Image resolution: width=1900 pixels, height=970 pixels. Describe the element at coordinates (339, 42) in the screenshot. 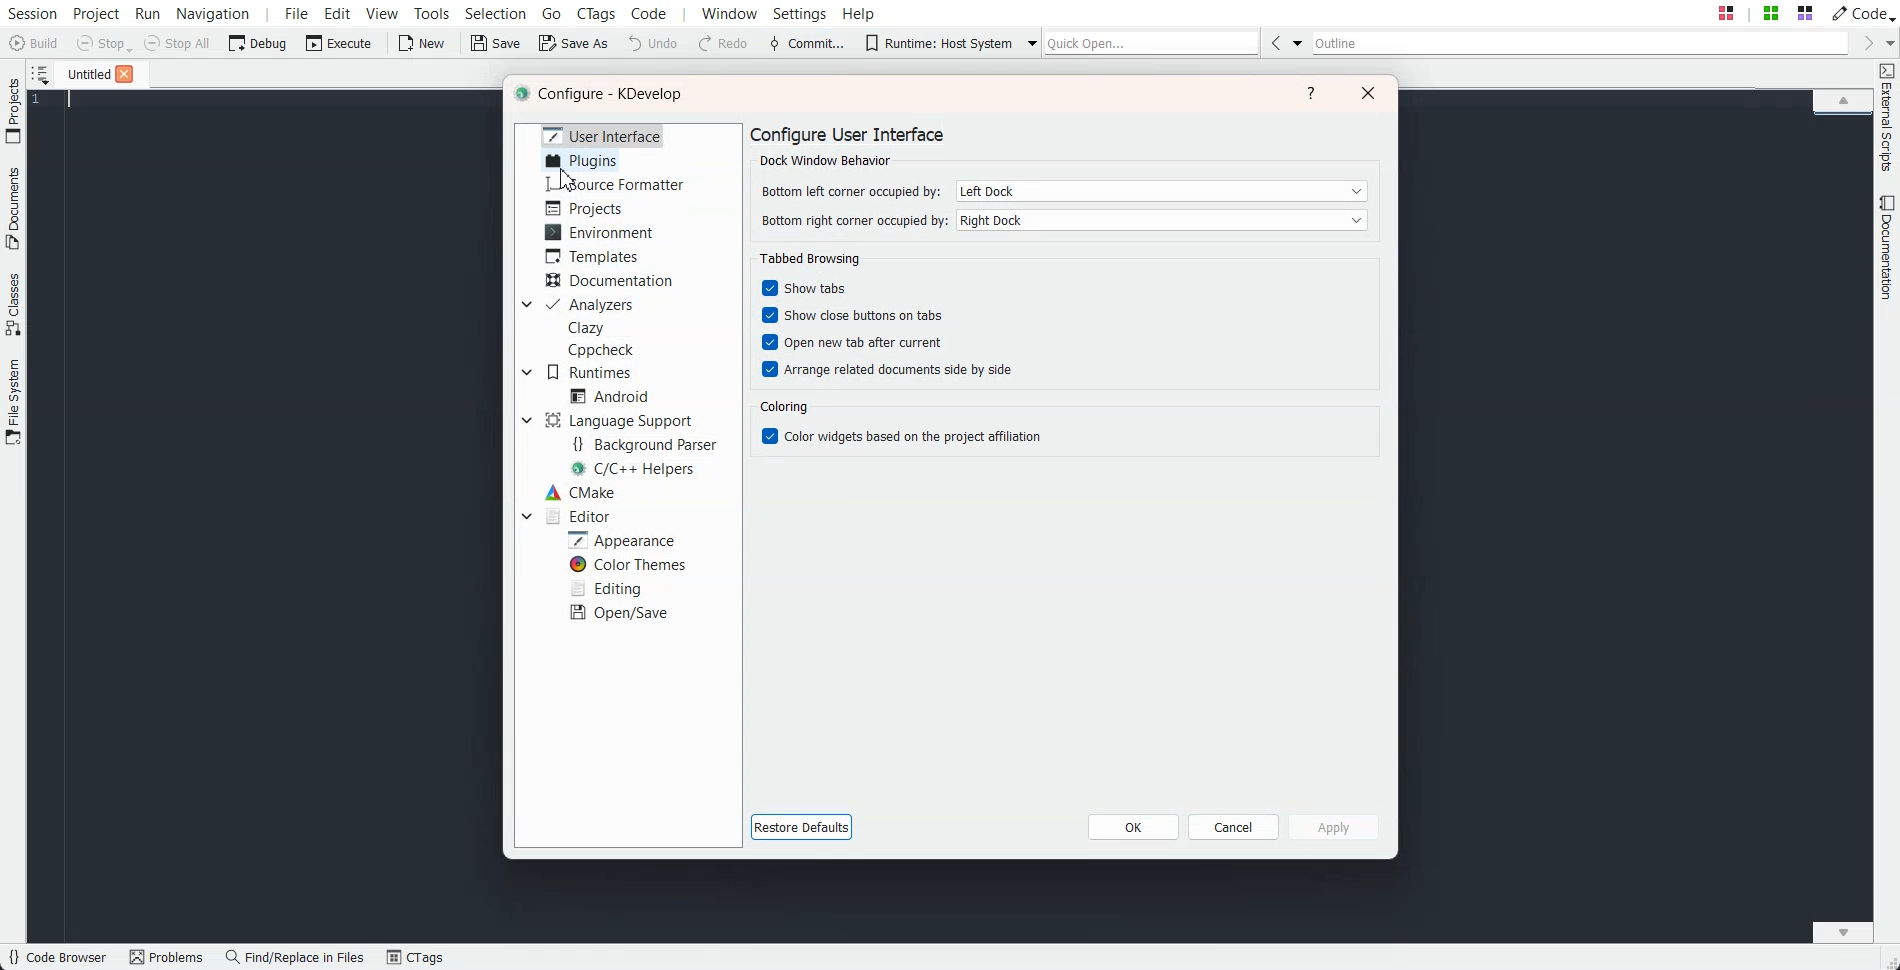

I see `Execute` at that location.